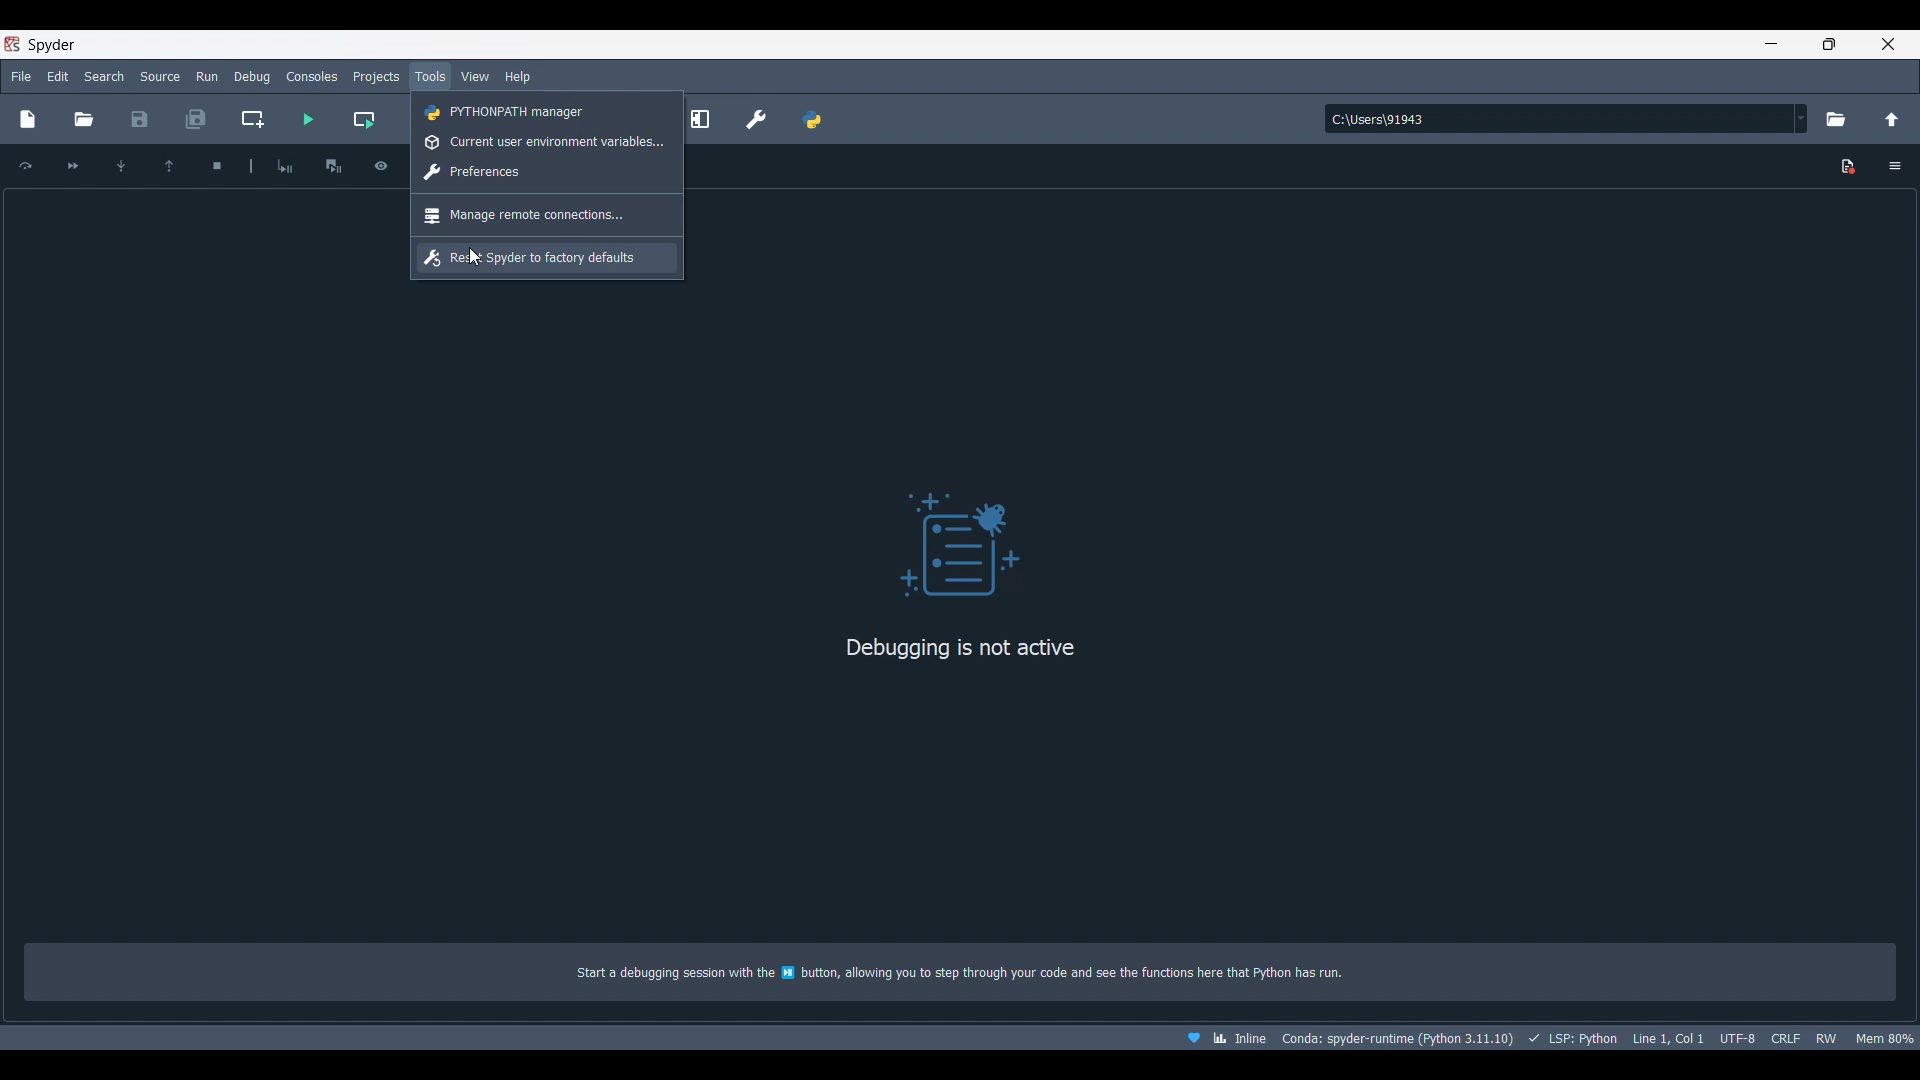 This screenshot has width=1920, height=1080. I want to click on line 1, col1, so click(1667, 1038).